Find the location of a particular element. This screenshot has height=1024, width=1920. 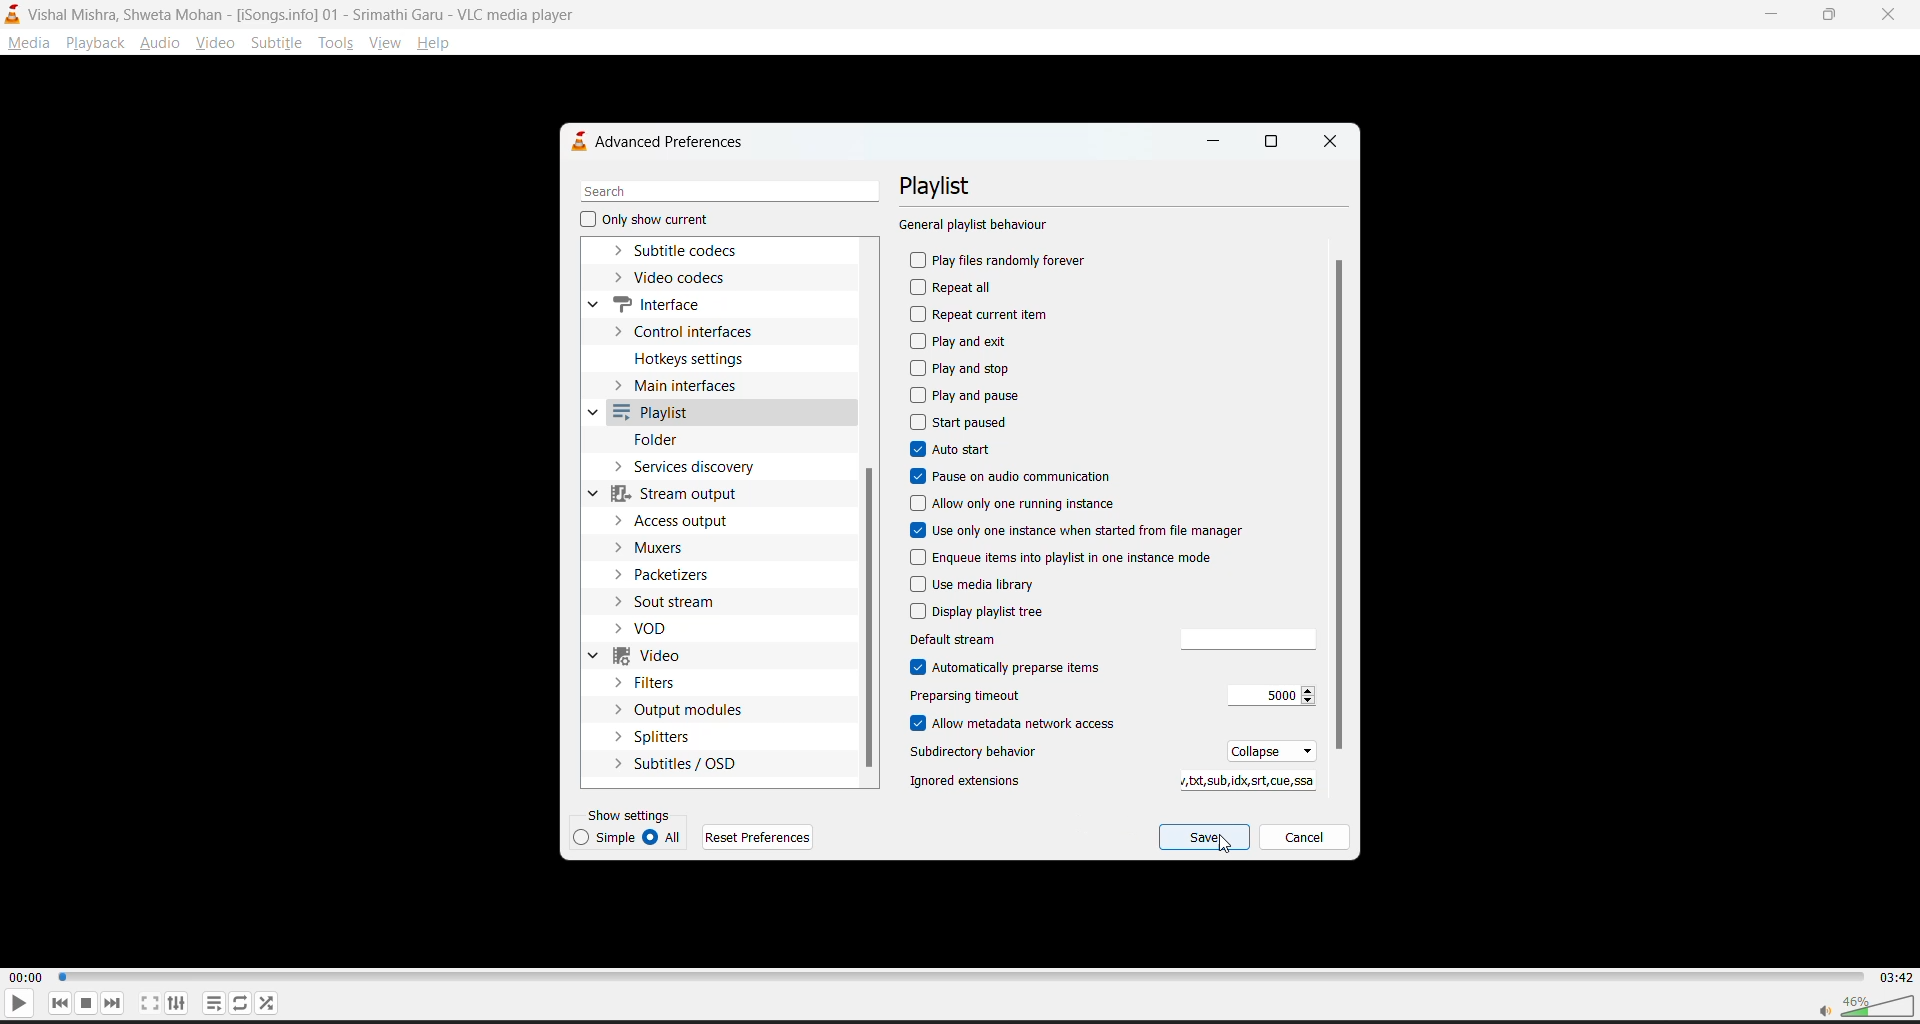

settings is located at coordinates (174, 1004).